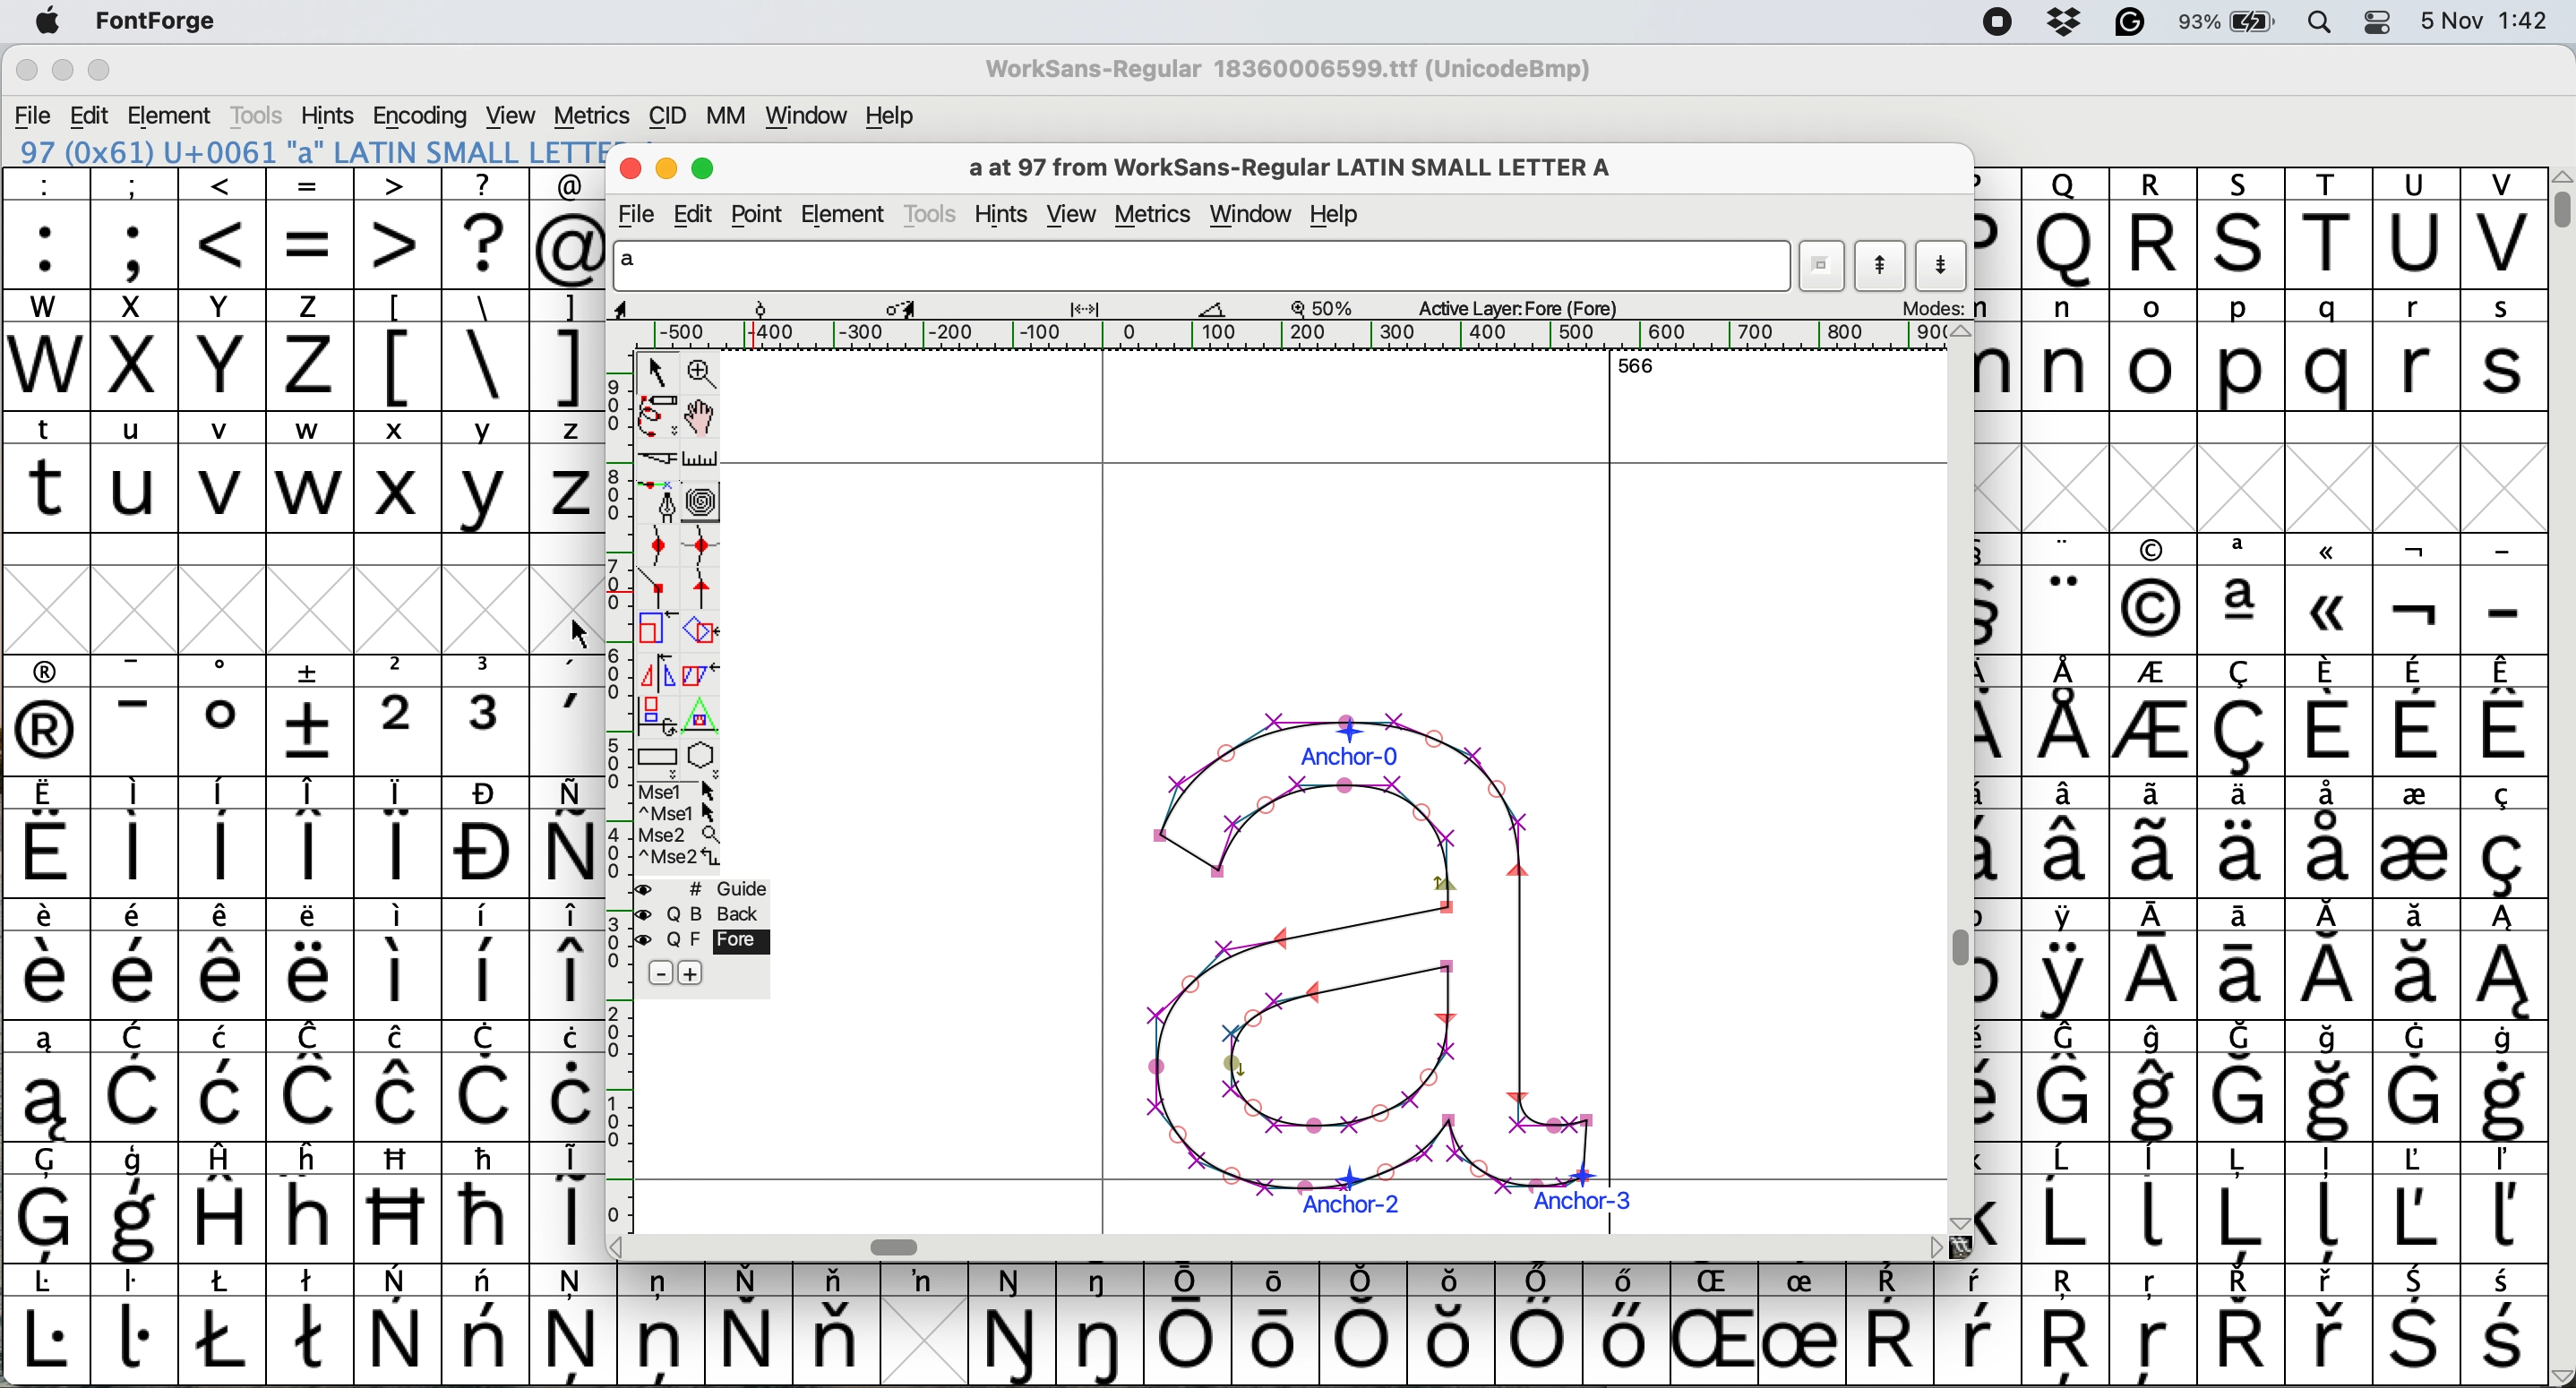 The image size is (2576, 1388). I want to click on symbol, so click(313, 715).